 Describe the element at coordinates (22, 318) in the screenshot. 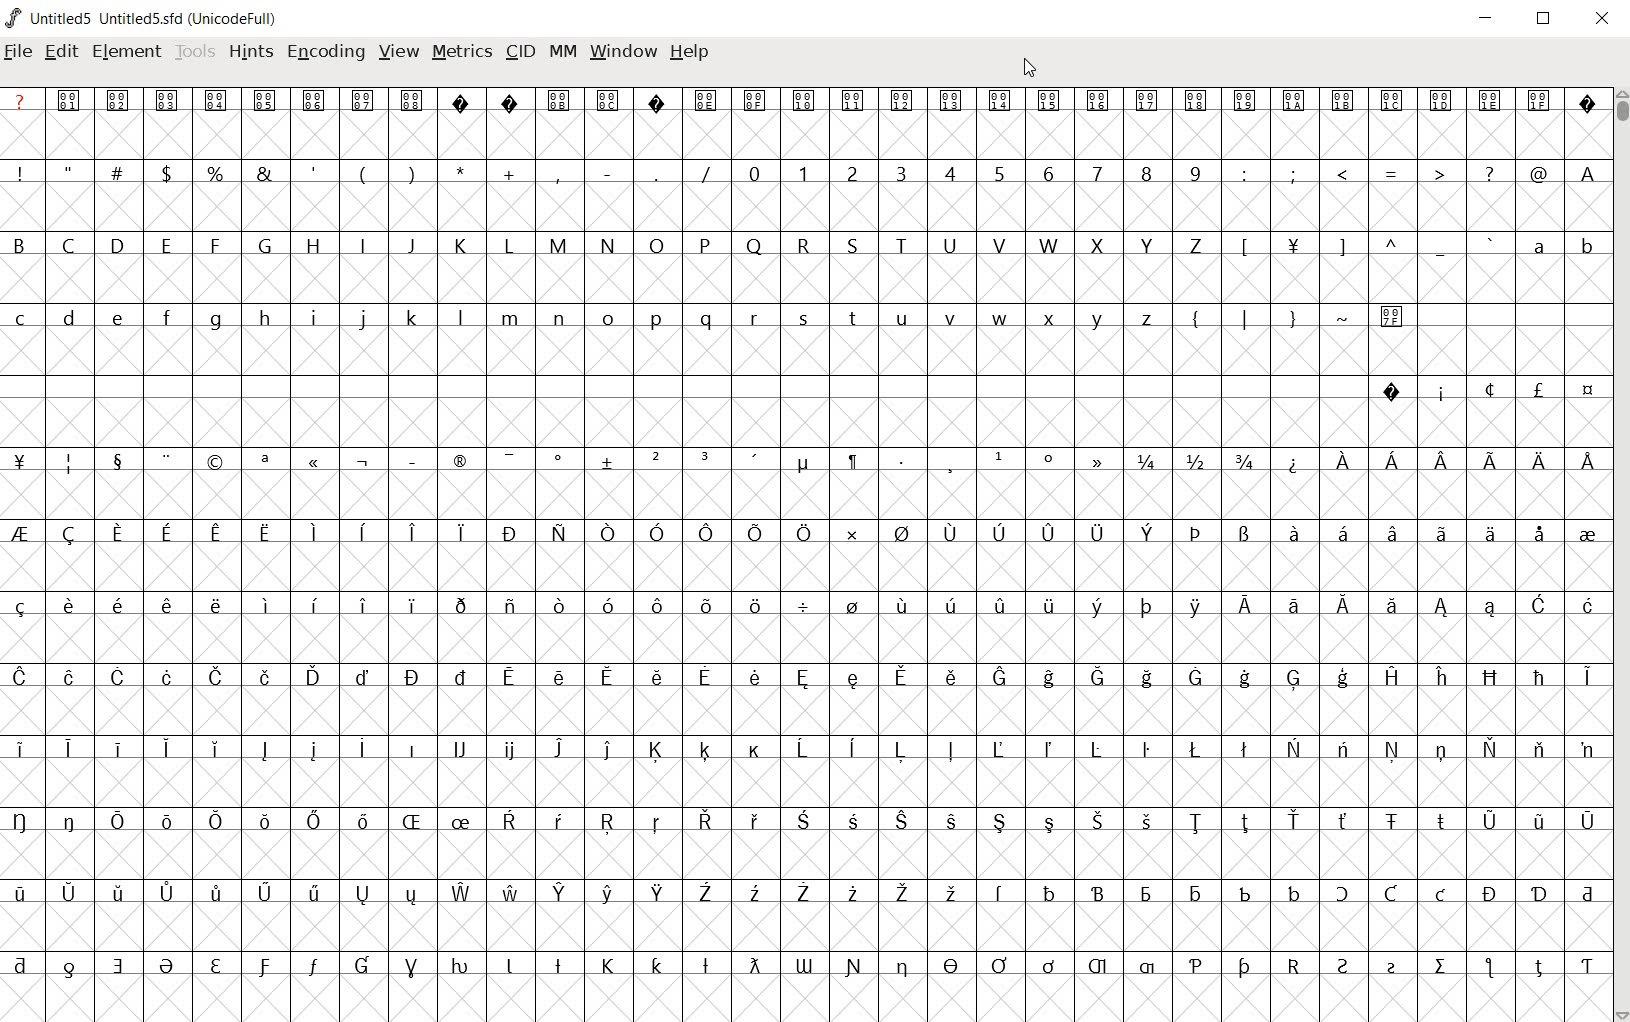

I see `c` at that location.